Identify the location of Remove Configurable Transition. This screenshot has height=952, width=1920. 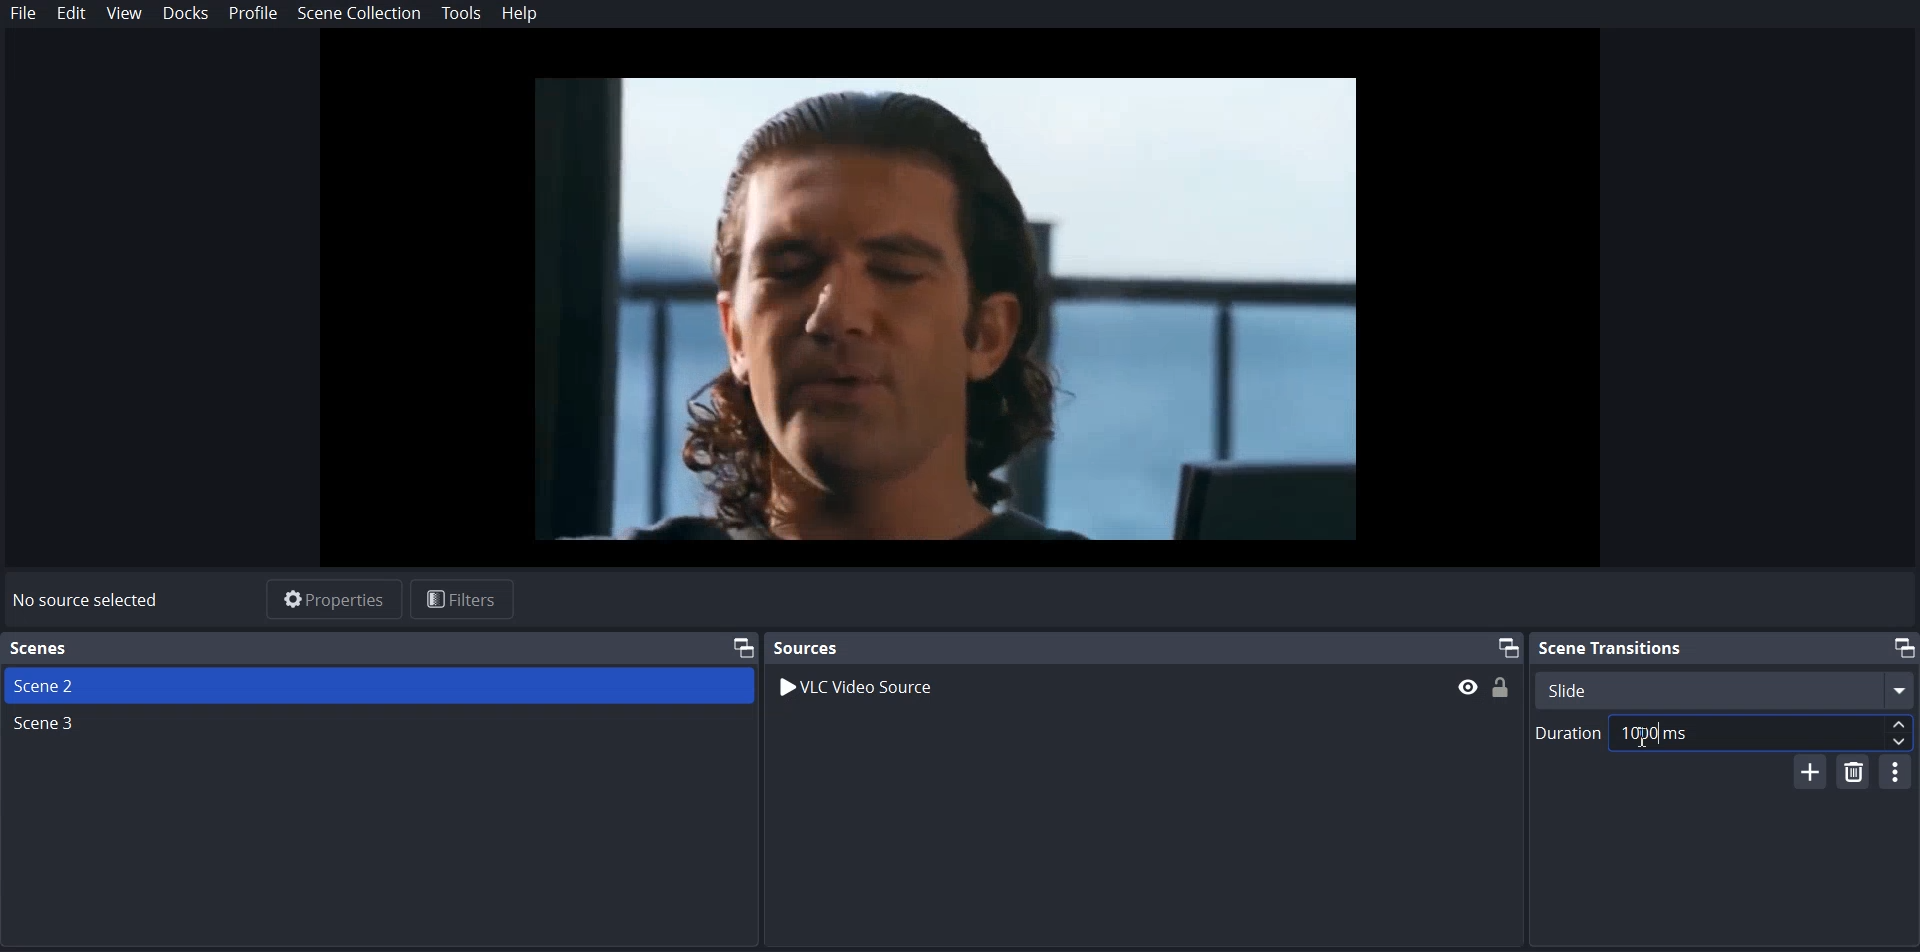
(1856, 770).